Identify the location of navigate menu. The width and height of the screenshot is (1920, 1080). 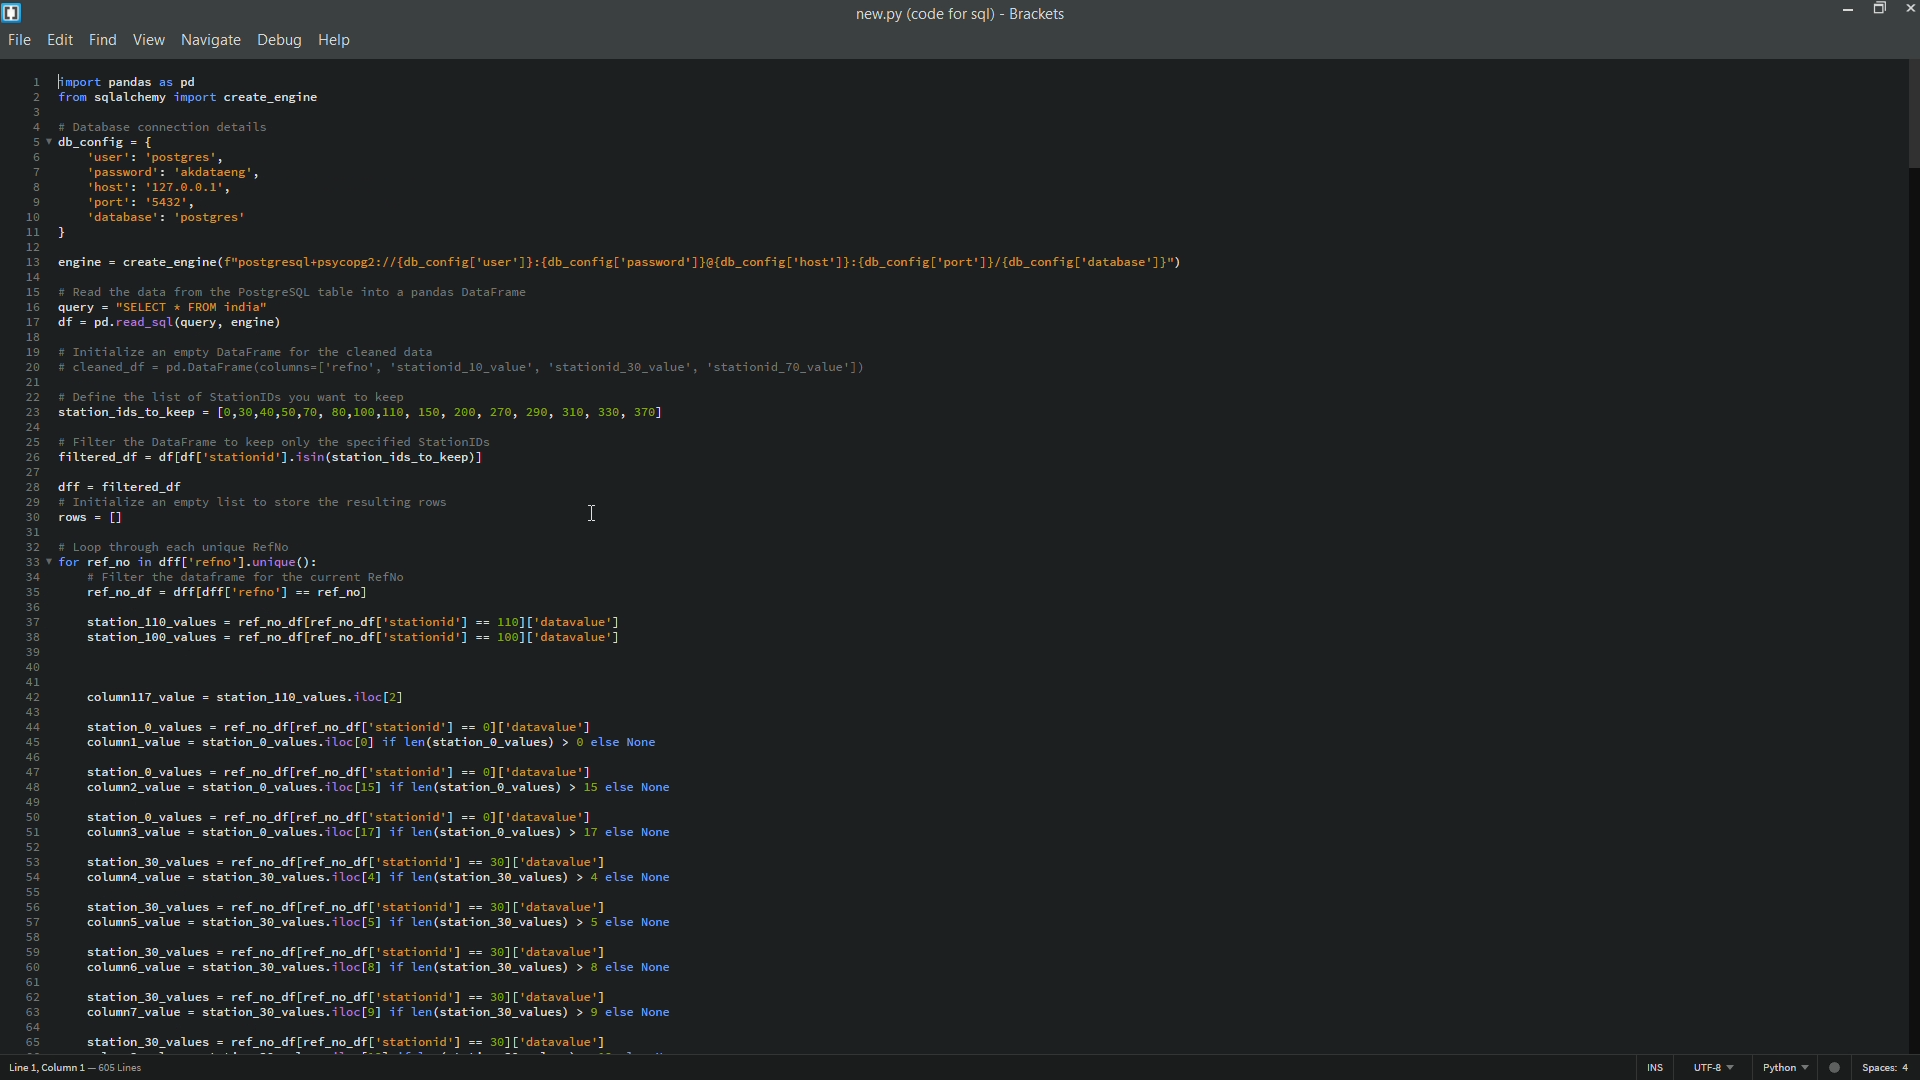
(210, 40).